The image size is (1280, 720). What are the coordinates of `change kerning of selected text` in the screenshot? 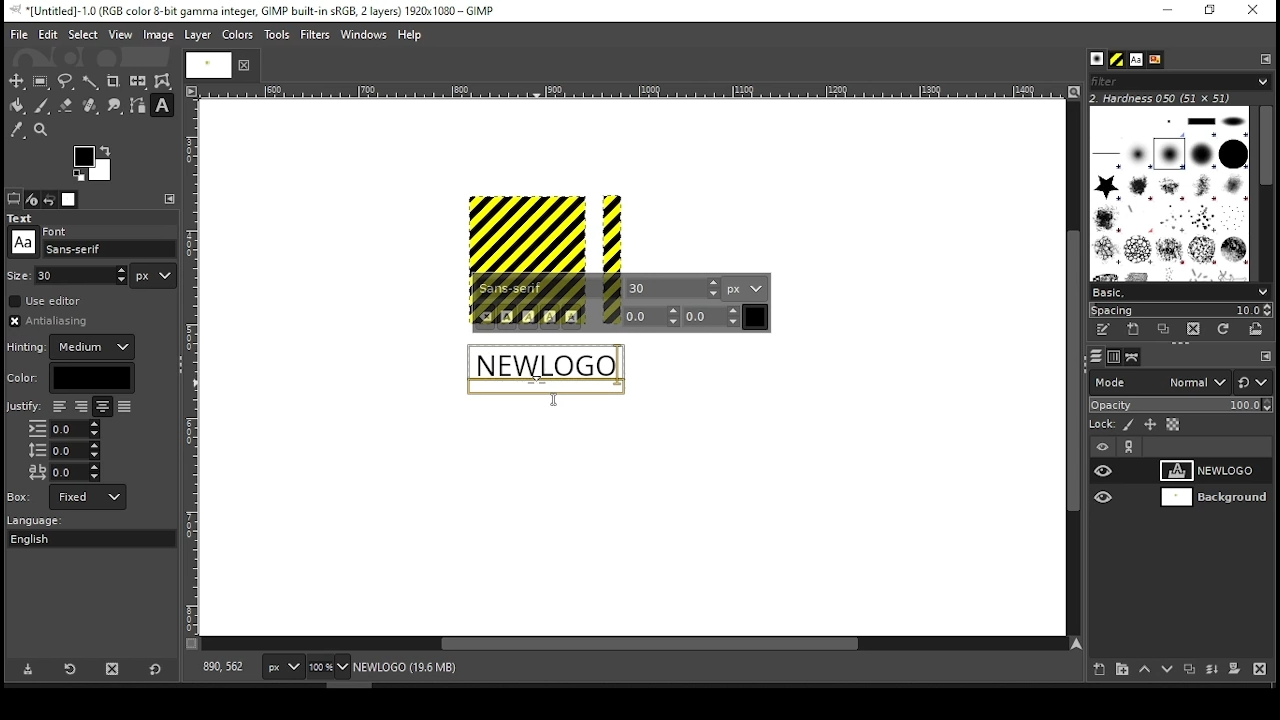 It's located at (712, 316).